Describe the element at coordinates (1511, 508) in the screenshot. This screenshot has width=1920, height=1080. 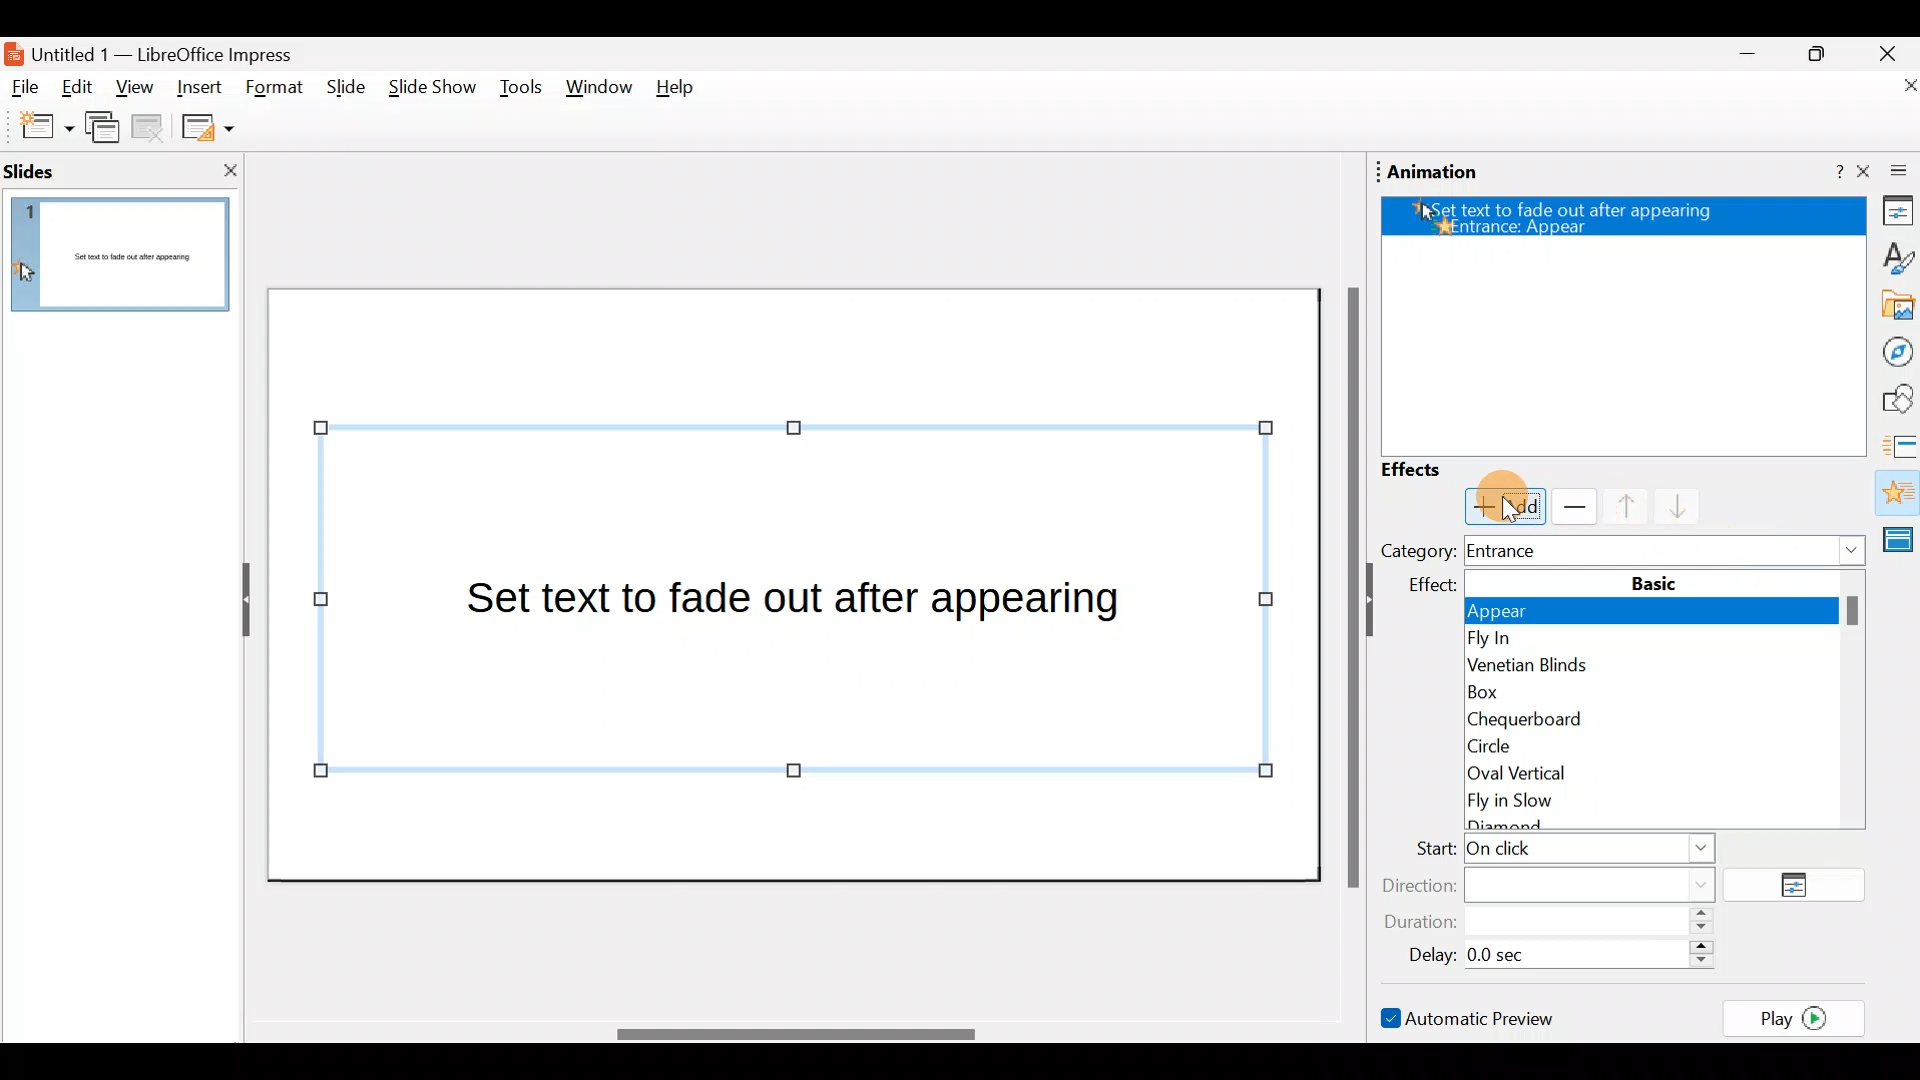
I see `Cursor` at that location.